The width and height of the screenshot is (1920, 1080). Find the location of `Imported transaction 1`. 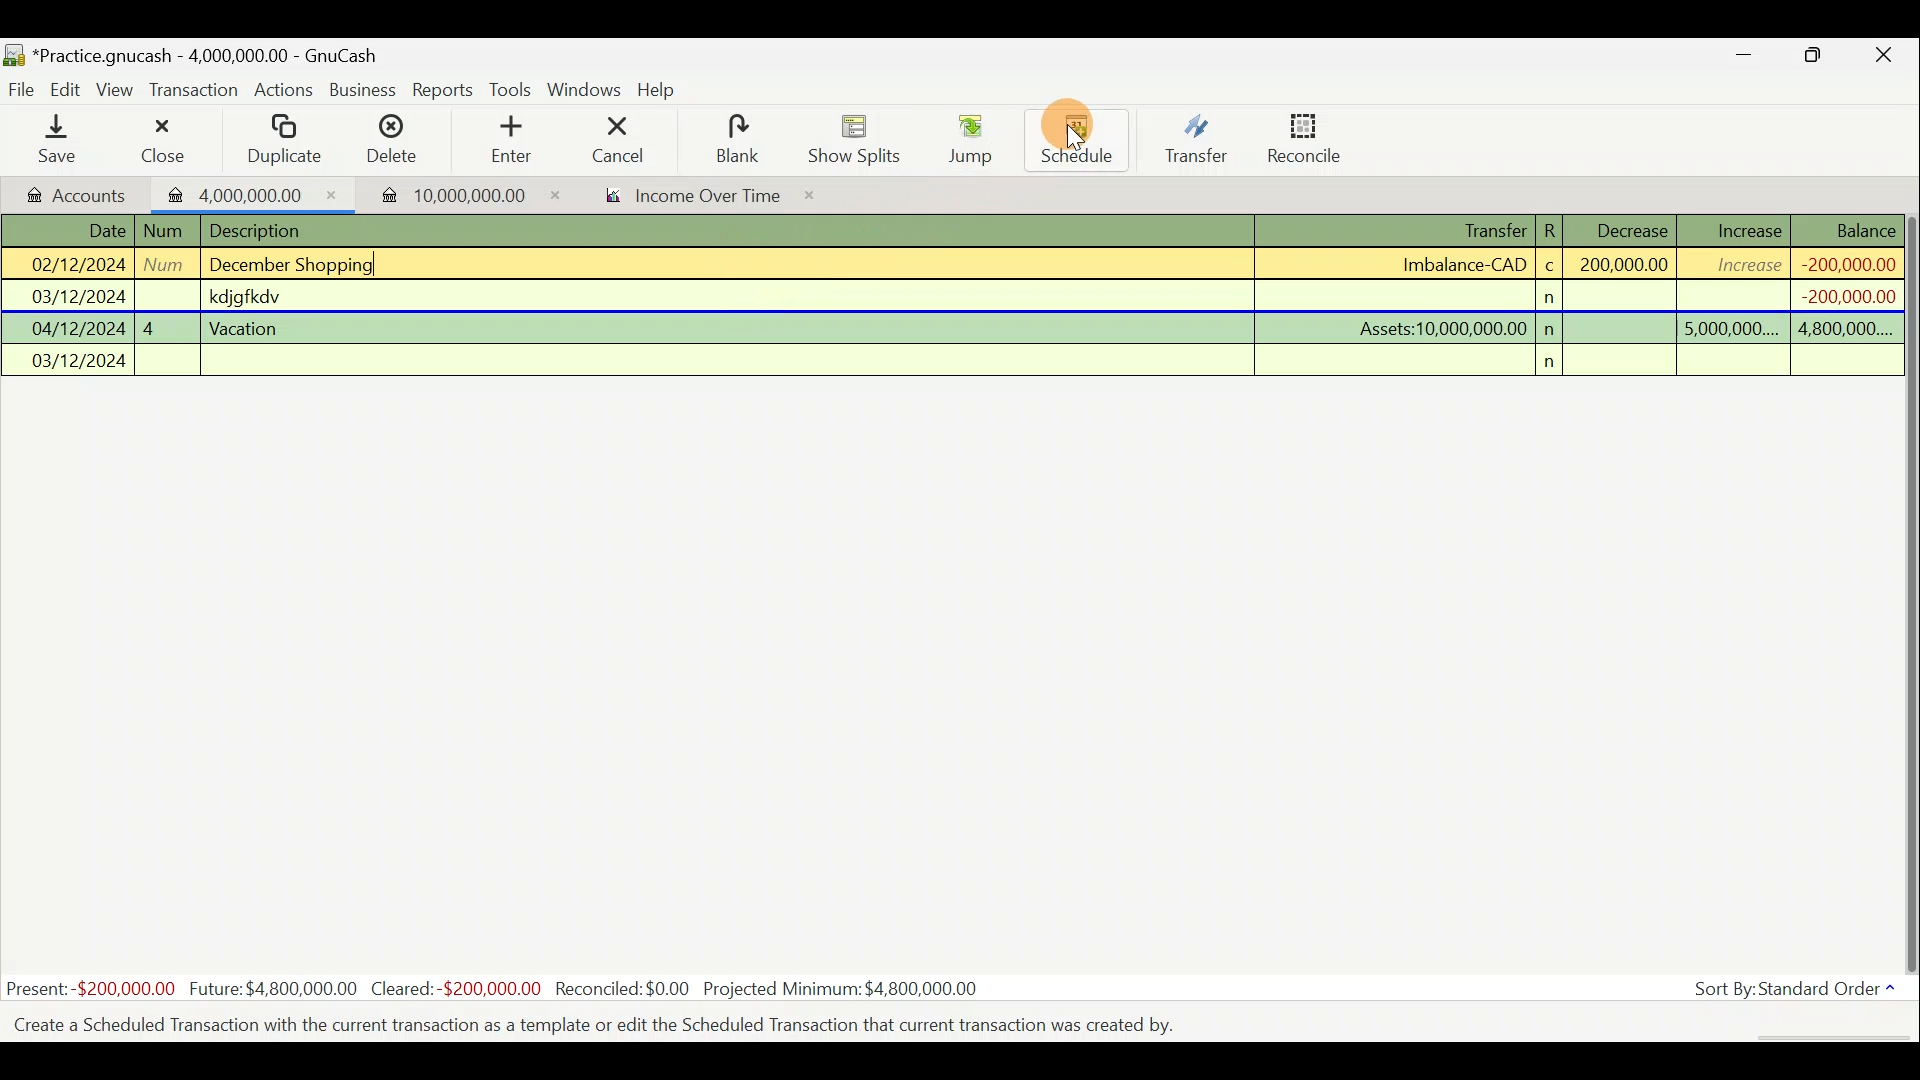

Imported transaction 1 is located at coordinates (254, 193).